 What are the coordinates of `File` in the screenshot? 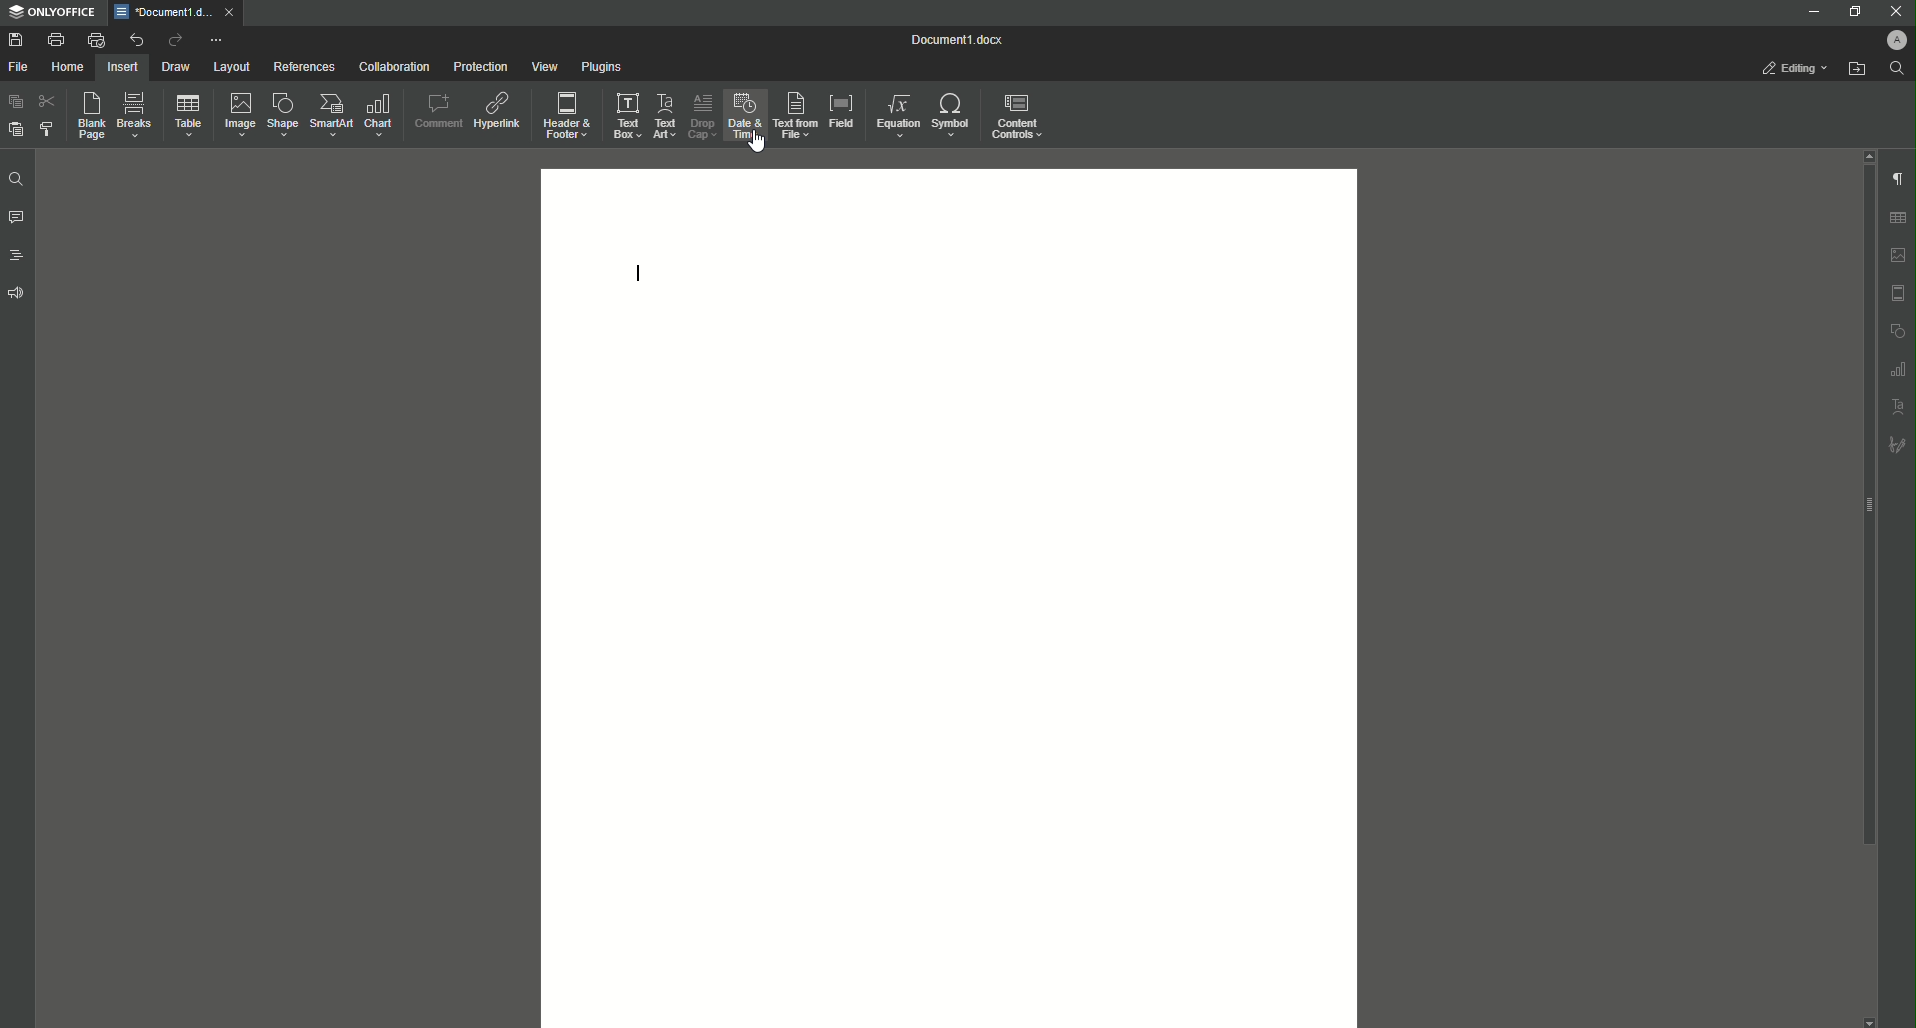 It's located at (21, 67).